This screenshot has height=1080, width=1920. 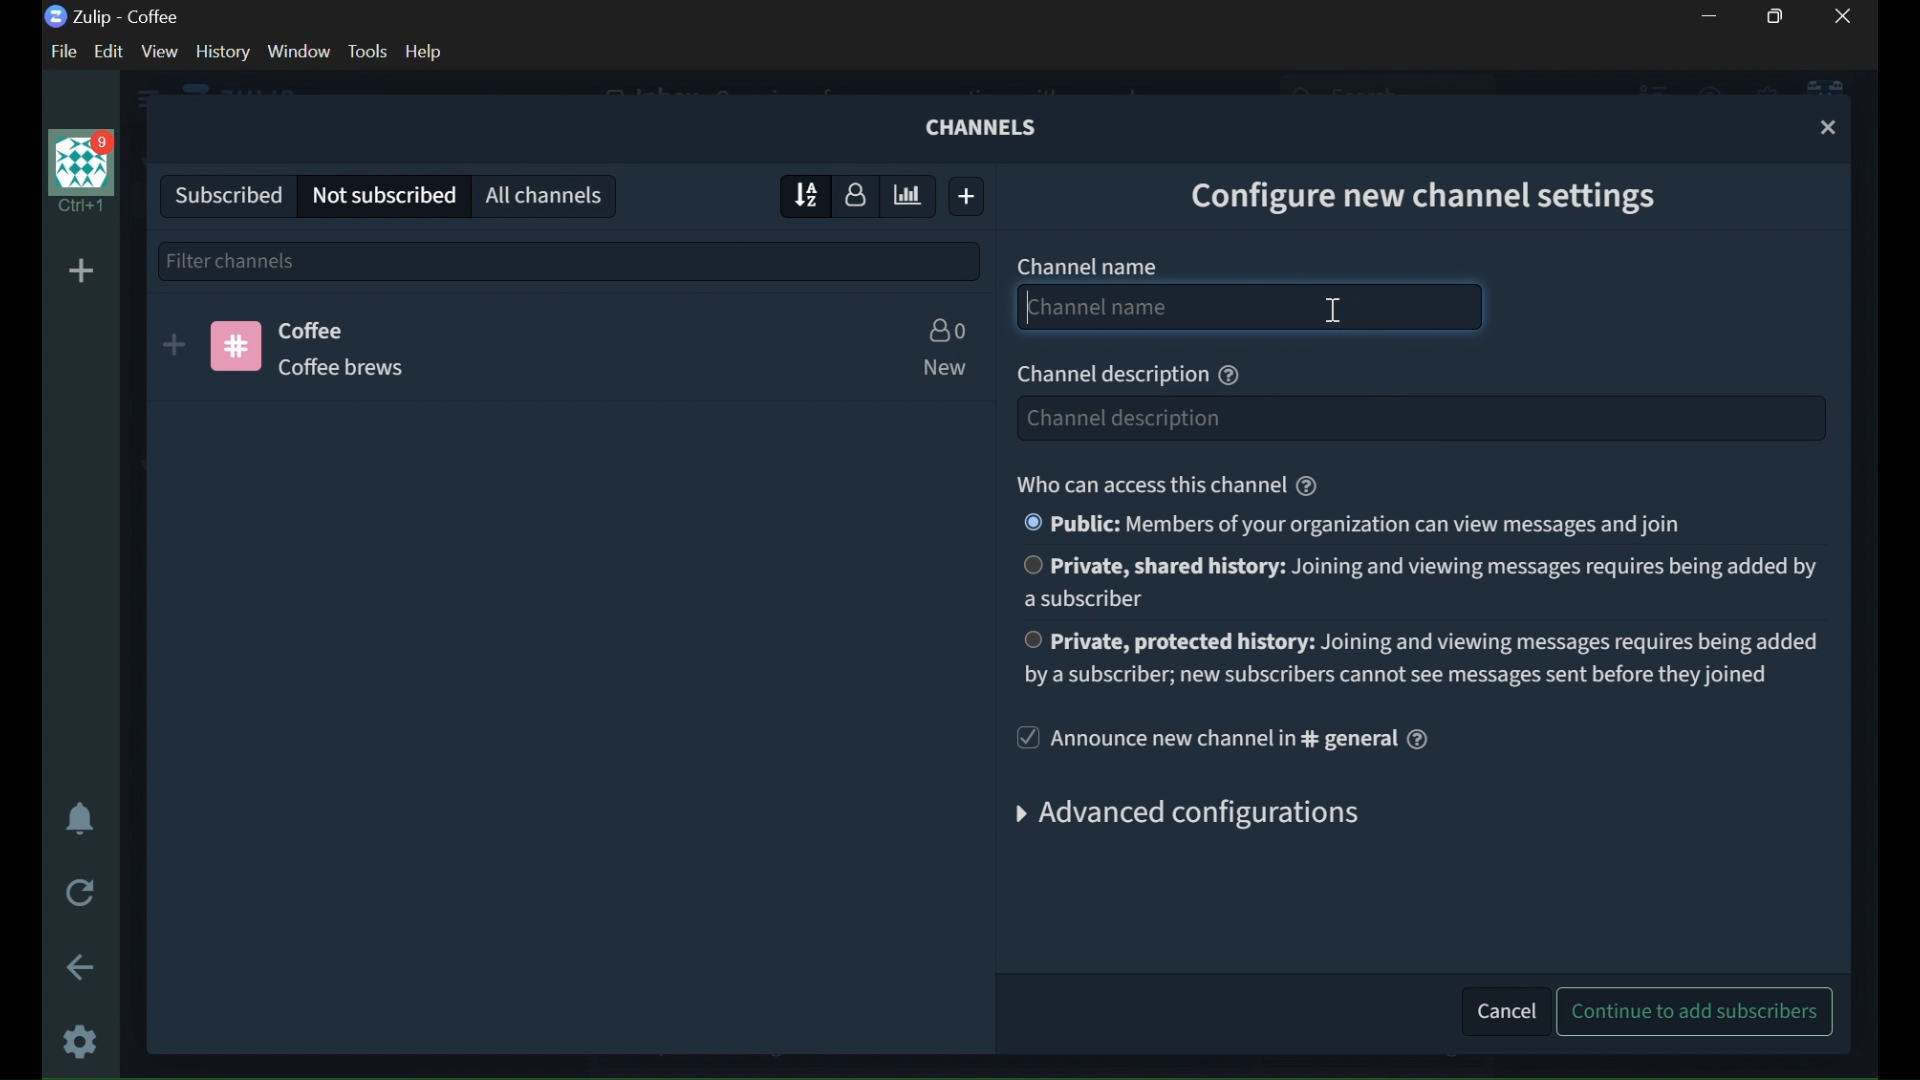 I want to click on VIEW, so click(x=158, y=52).